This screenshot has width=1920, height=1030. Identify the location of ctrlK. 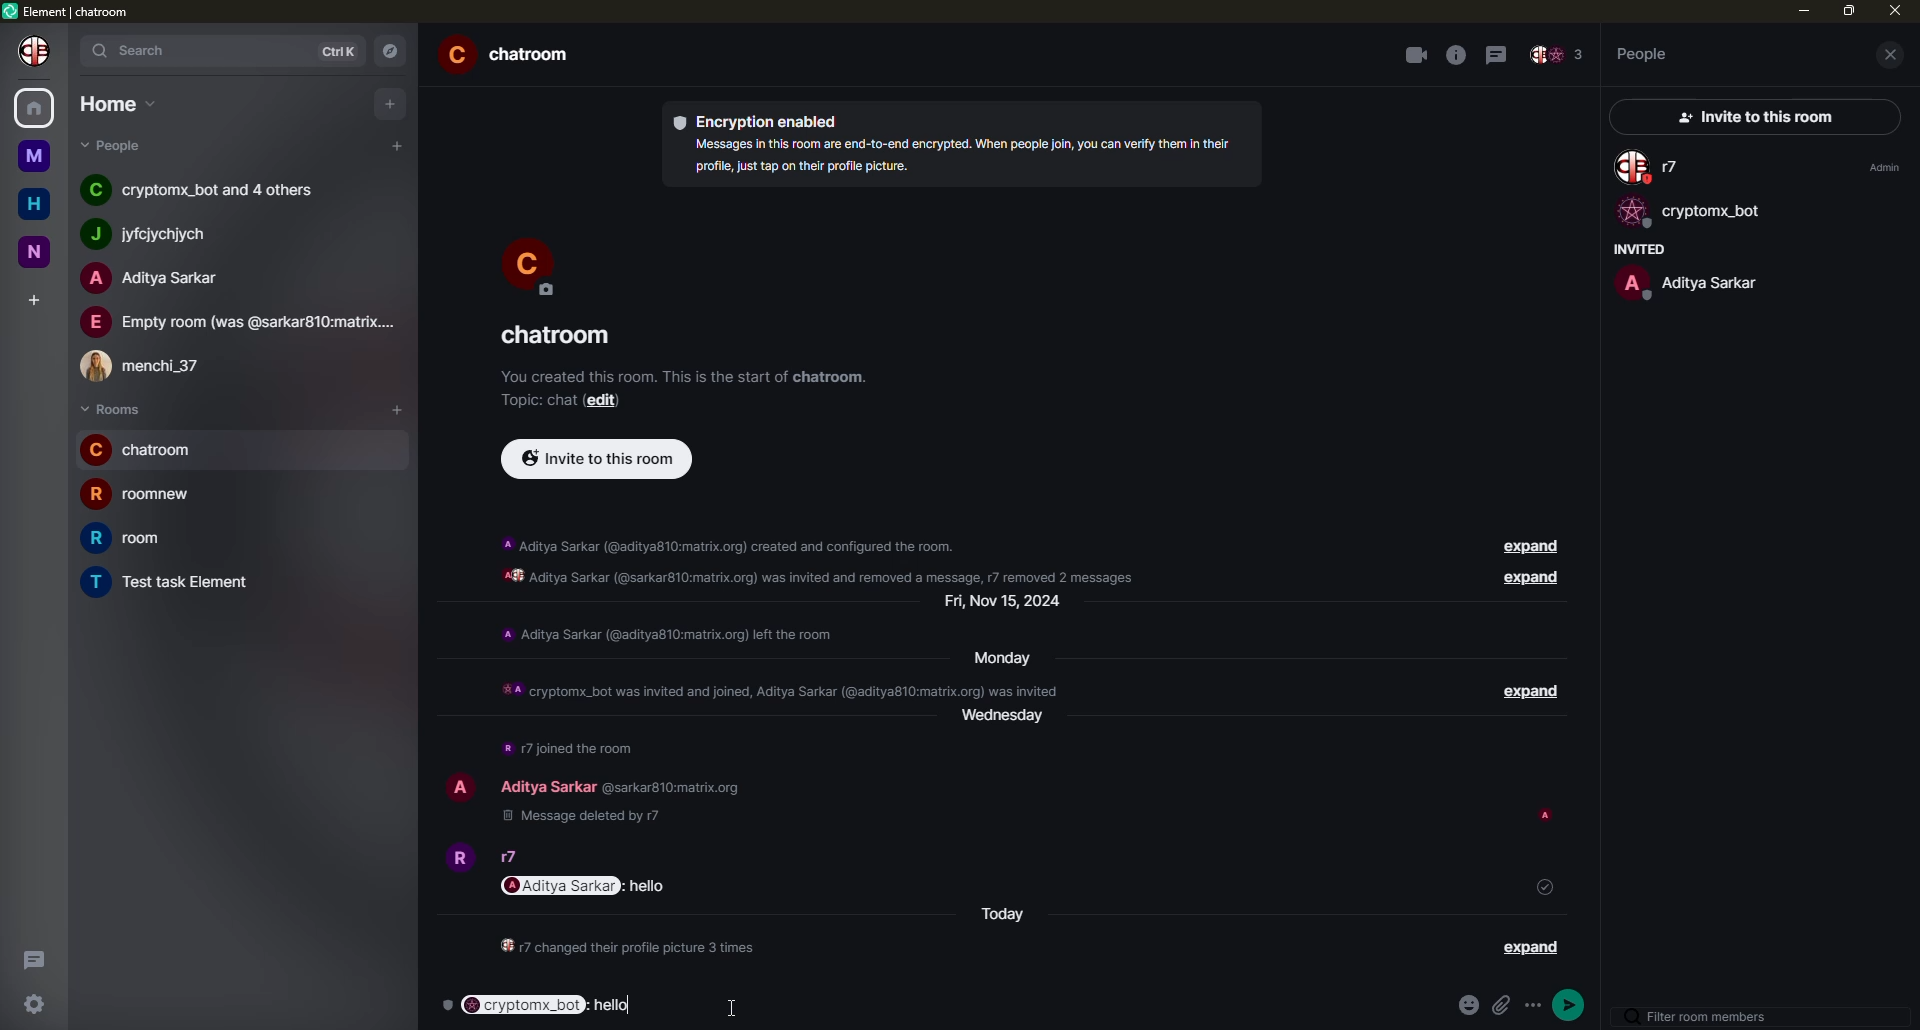
(339, 52).